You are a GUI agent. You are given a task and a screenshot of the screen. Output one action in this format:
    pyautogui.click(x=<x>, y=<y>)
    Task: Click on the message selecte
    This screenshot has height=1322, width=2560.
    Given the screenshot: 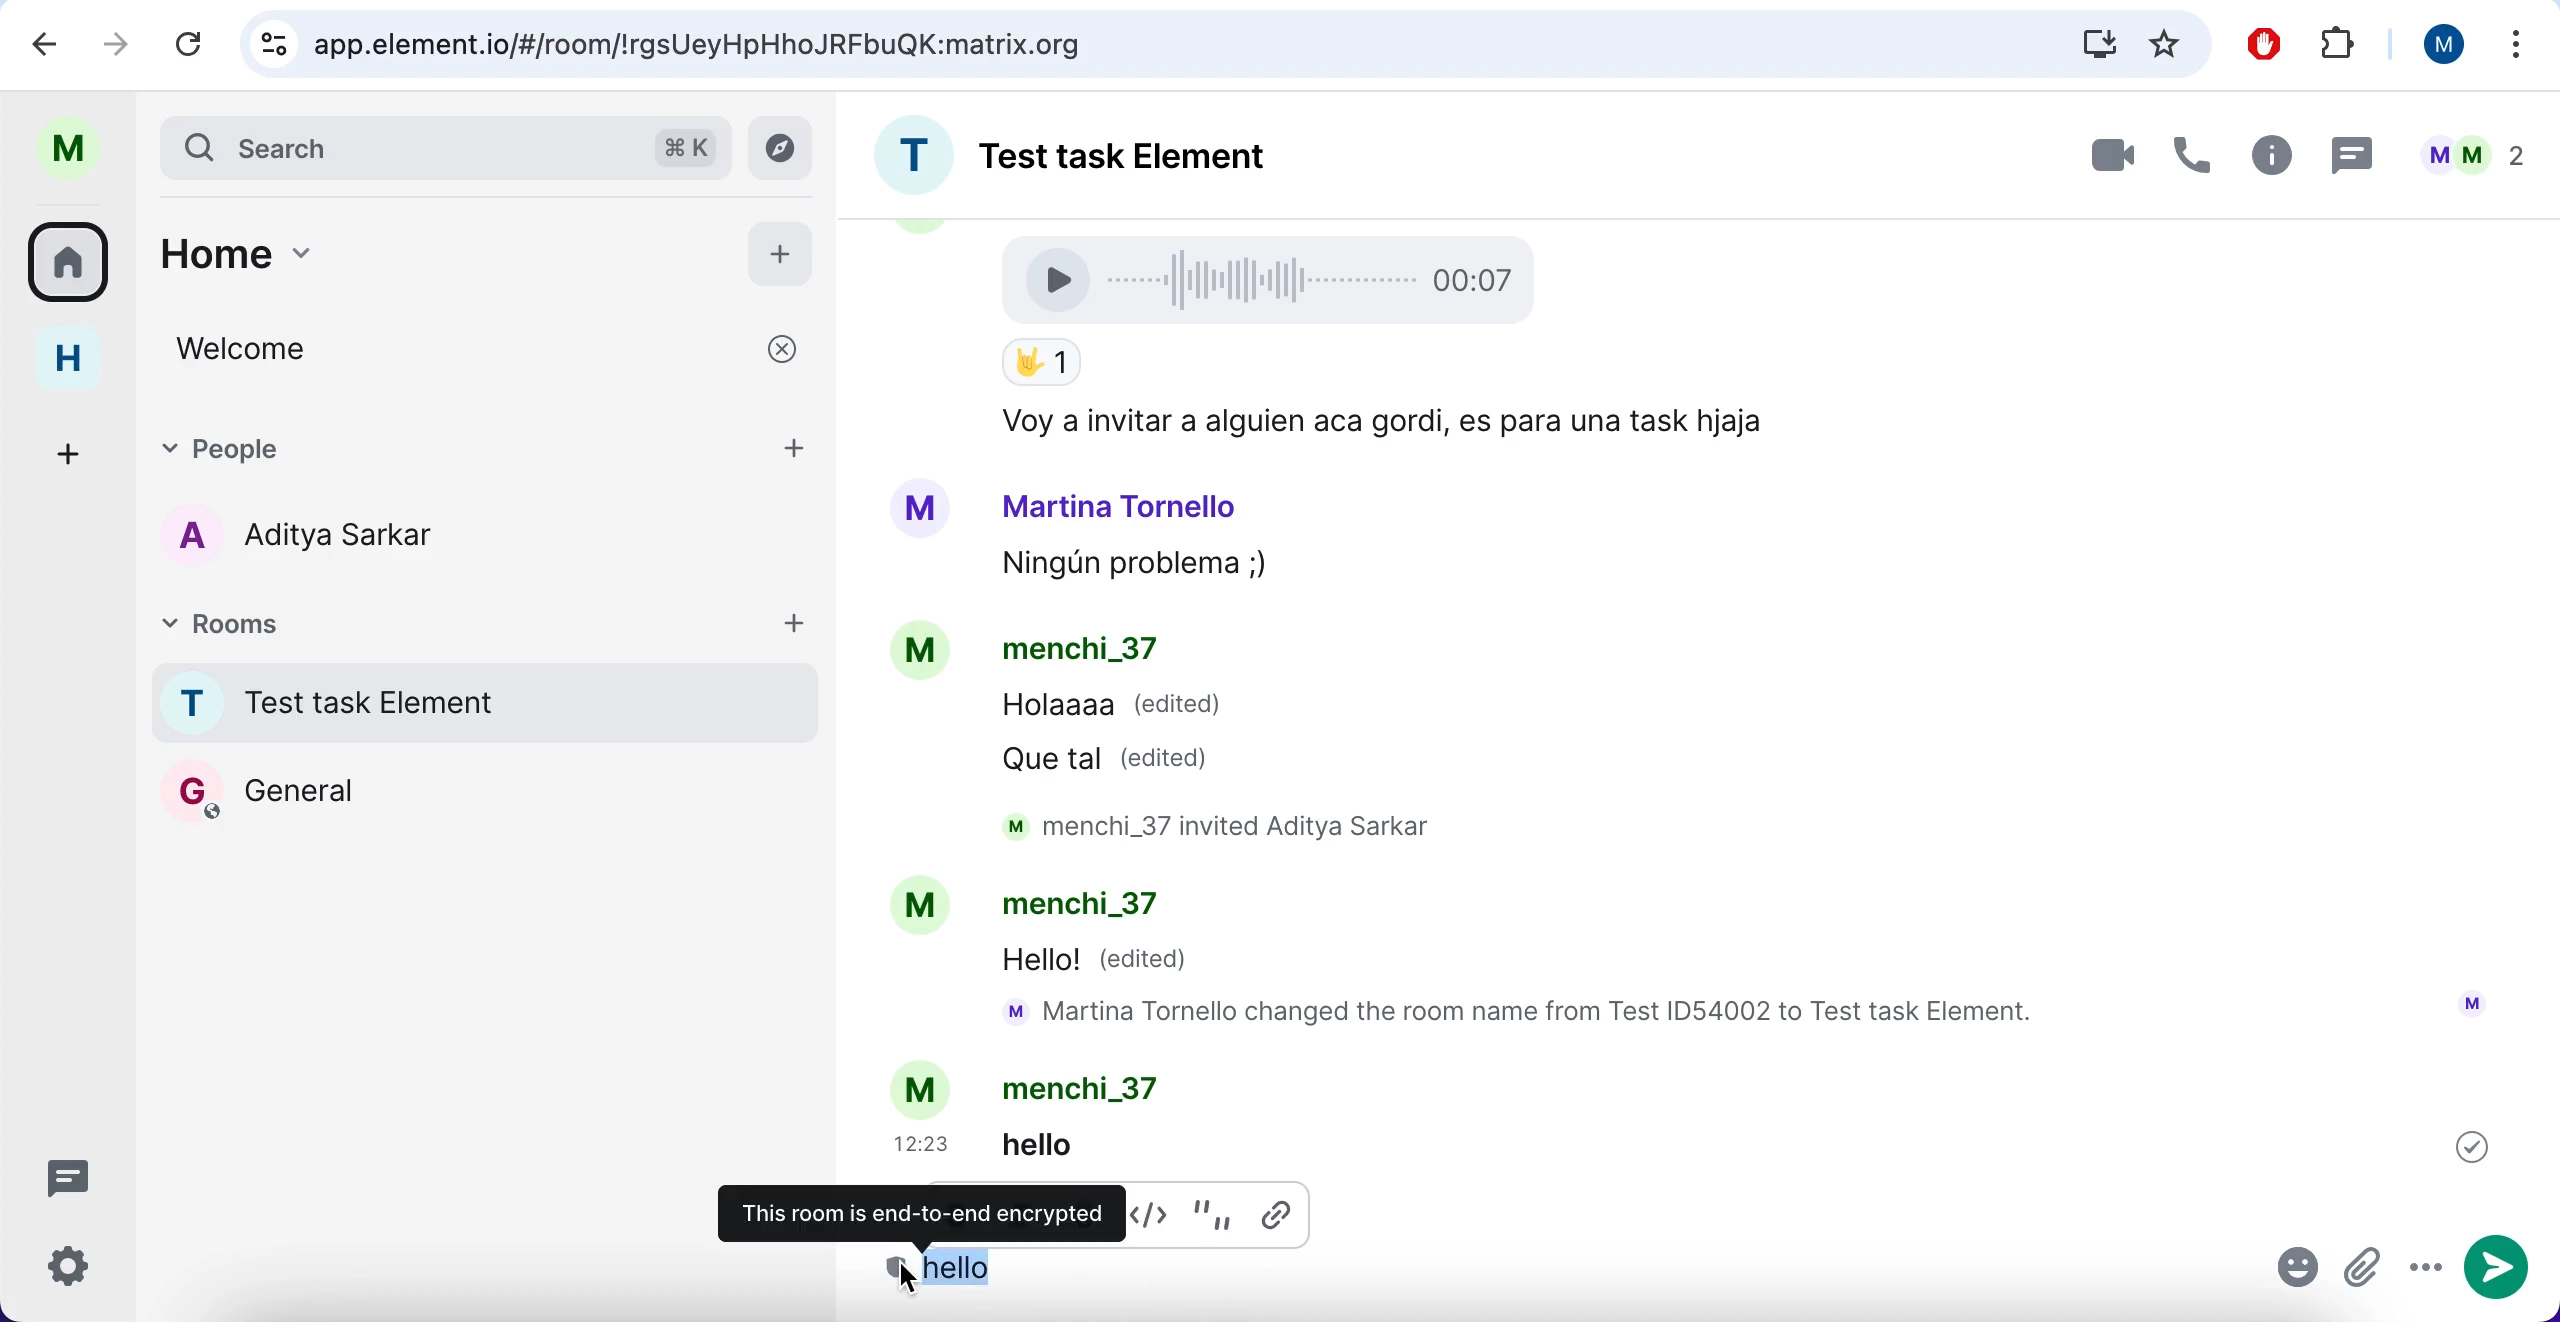 What is the action you would take?
    pyautogui.click(x=981, y=1269)
    